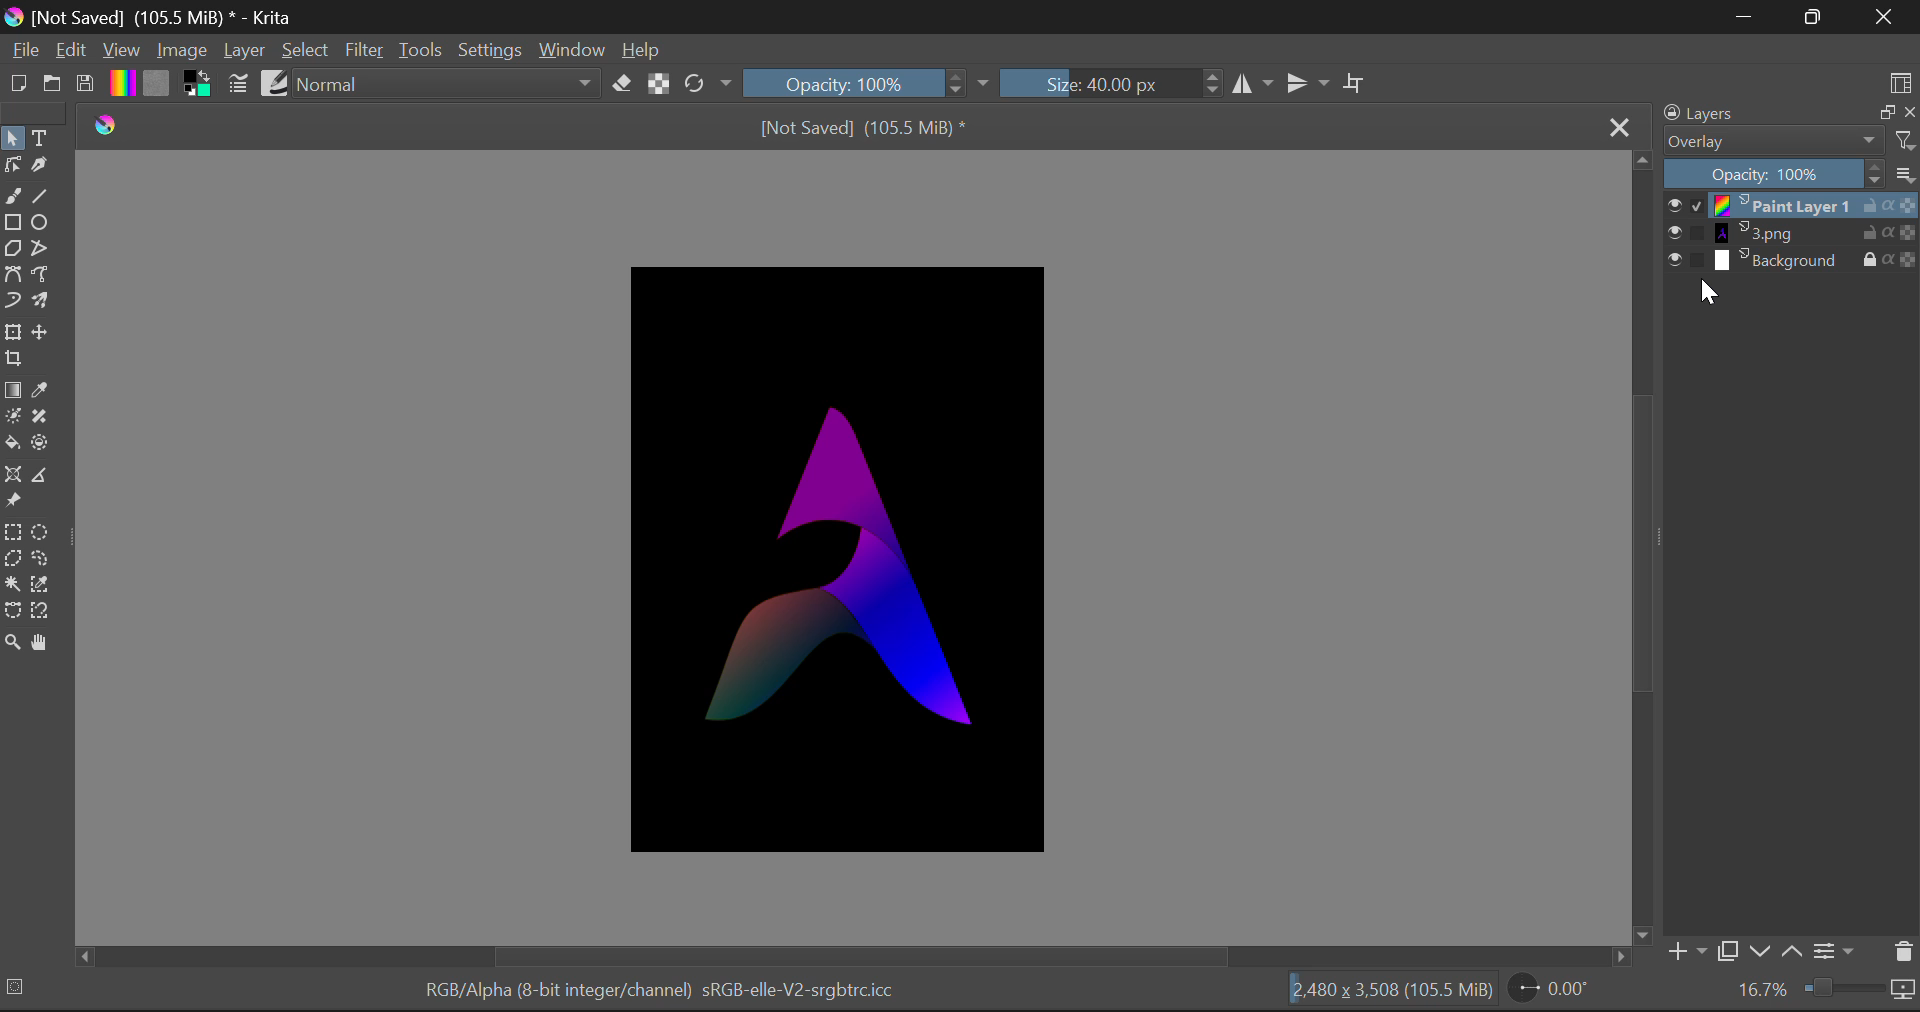  Describe the element at coordinates (13, 444) in the screenshot. I see `Fill` at that location.